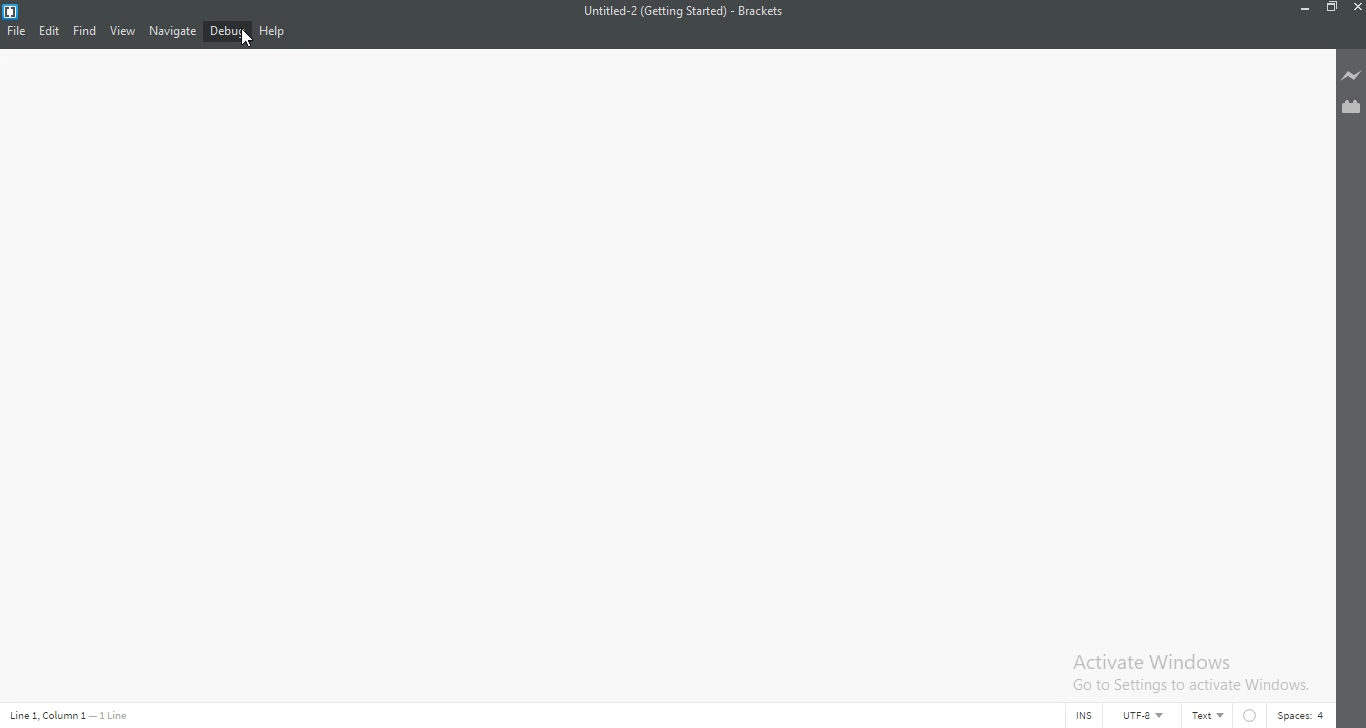 This screenshot has width=1366, height=728. Describe the element at coordinates (1351, 105) in the screenshot. I see `extension manager` at that location.